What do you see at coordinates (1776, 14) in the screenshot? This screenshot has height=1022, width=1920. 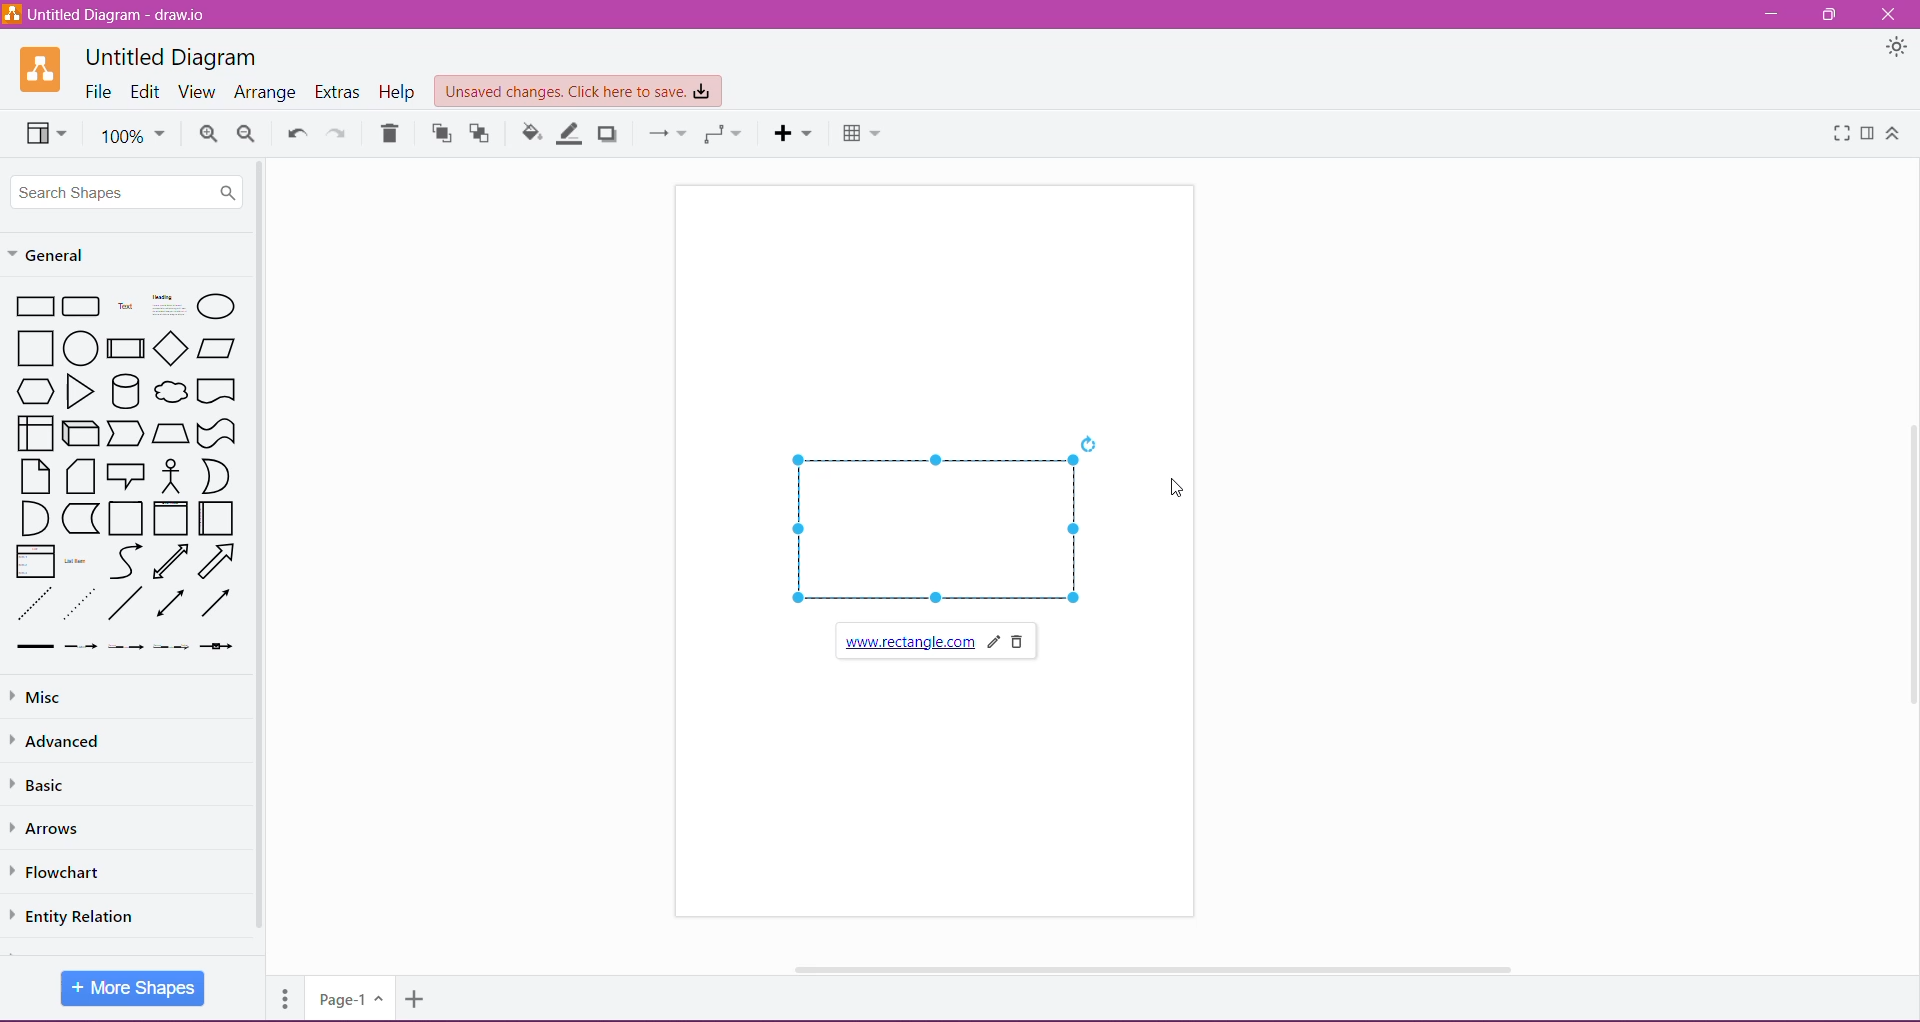 I see `Minimize` at bounding box center [1776, 14].